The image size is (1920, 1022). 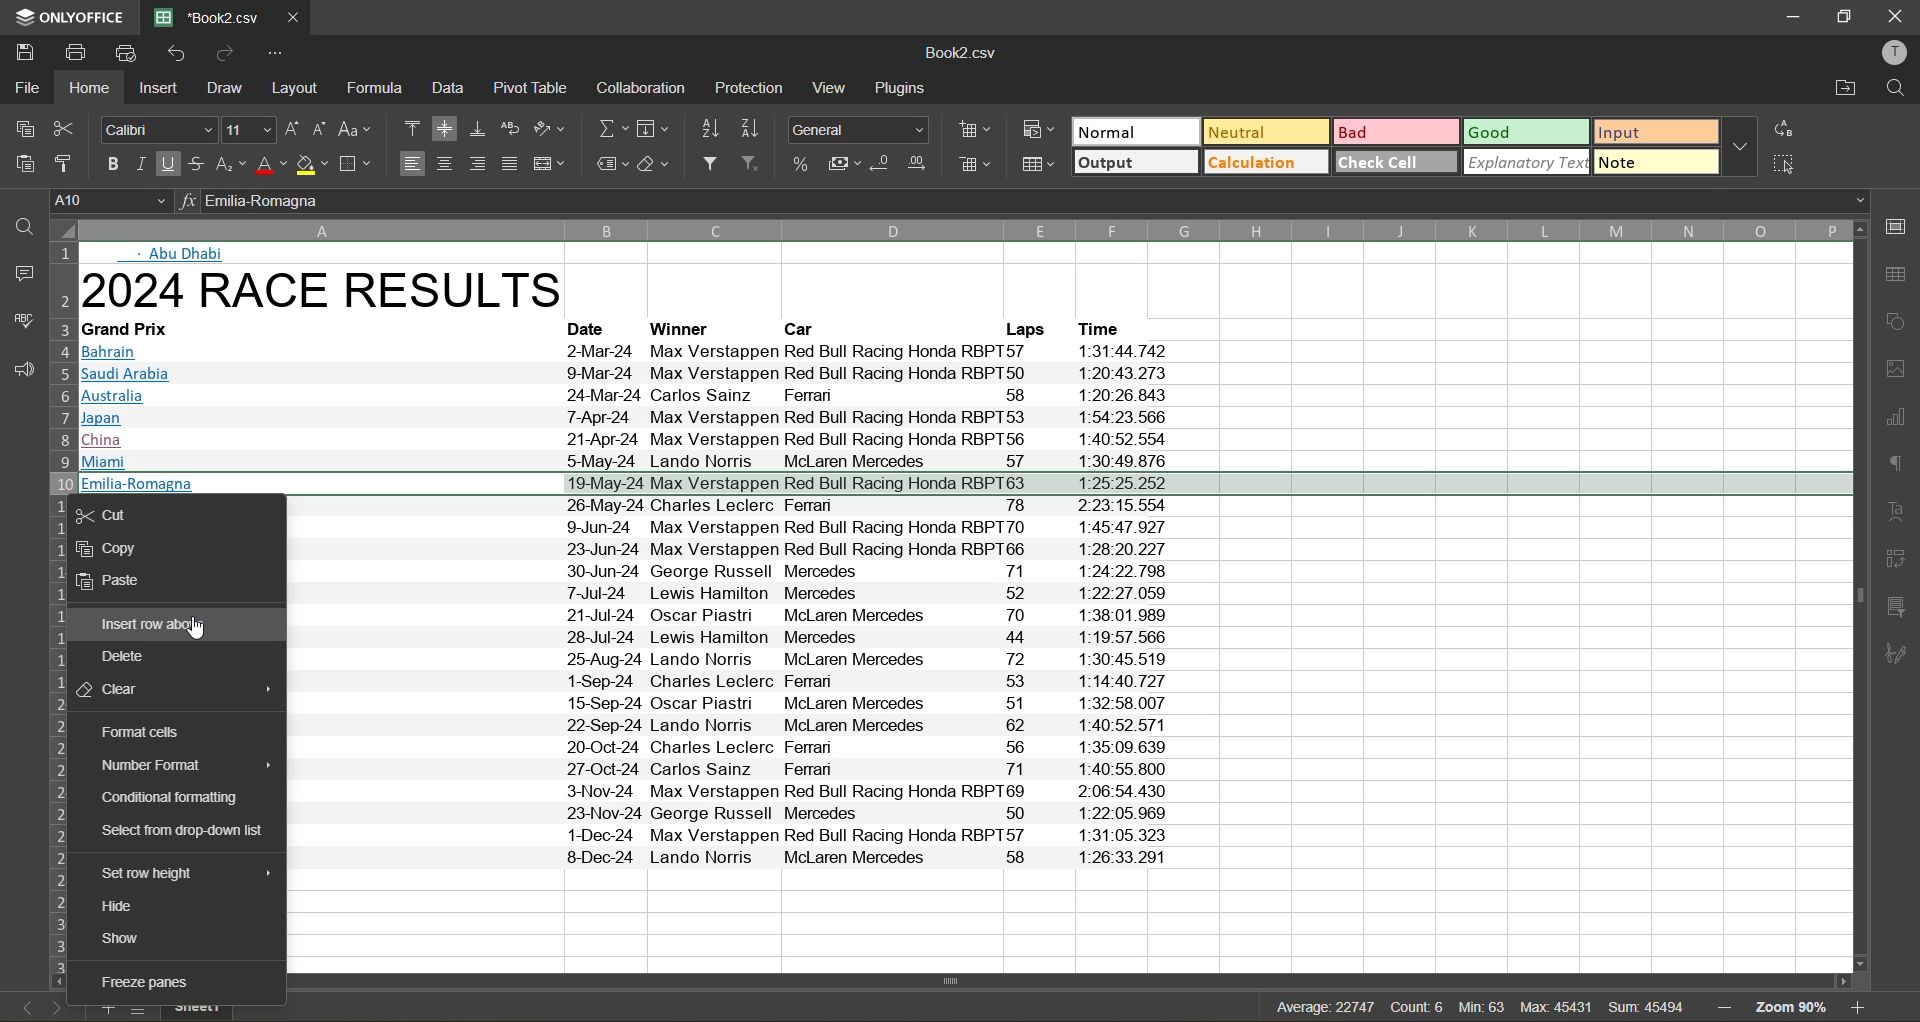 I want to click on China 21-Apr-24 Max Verstappen Red Bull Racing Honda RBPT56 1:40:52 554, so click(x=629, y=440).